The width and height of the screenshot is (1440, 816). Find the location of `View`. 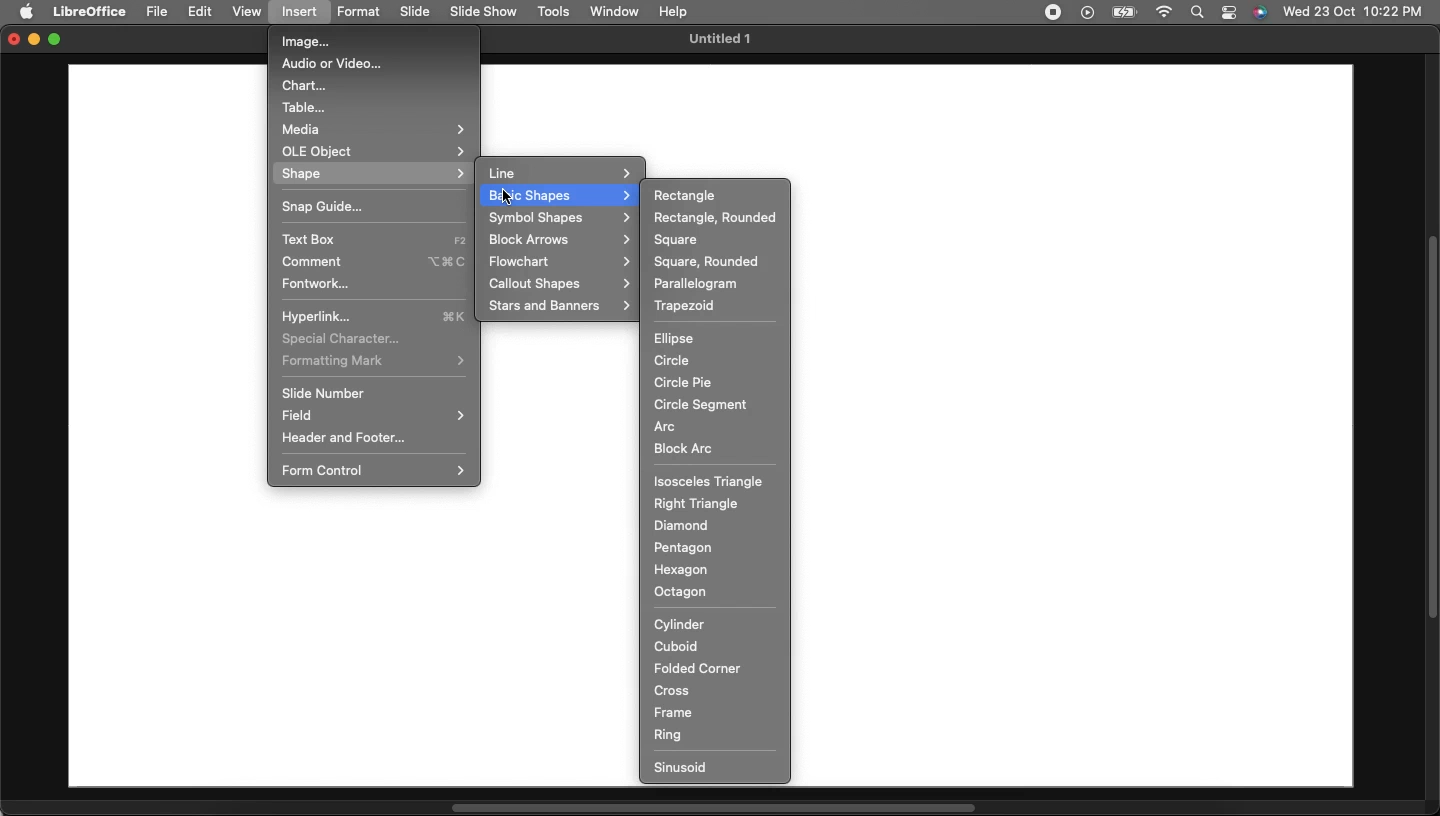

View is located at coordinates (248, 12).